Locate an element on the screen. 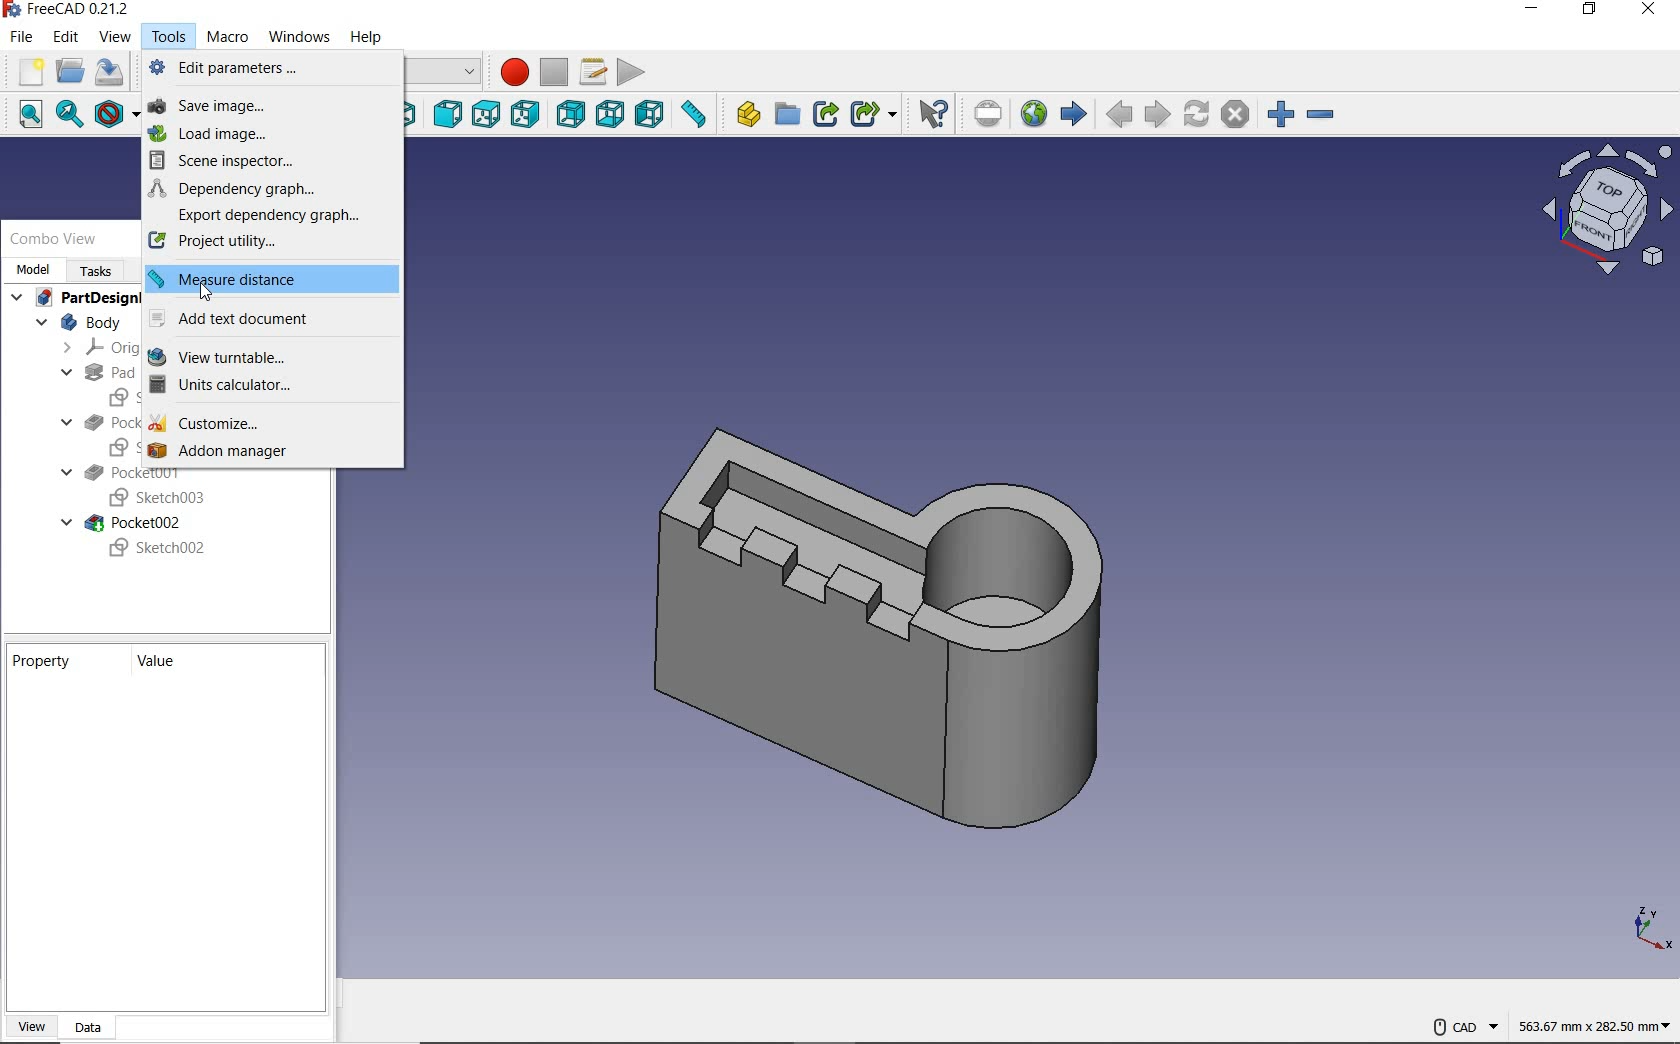 Image resolution: width=1680 pixels, height=1044 pixels. stop macro recording is located at coordinates (553, 73).